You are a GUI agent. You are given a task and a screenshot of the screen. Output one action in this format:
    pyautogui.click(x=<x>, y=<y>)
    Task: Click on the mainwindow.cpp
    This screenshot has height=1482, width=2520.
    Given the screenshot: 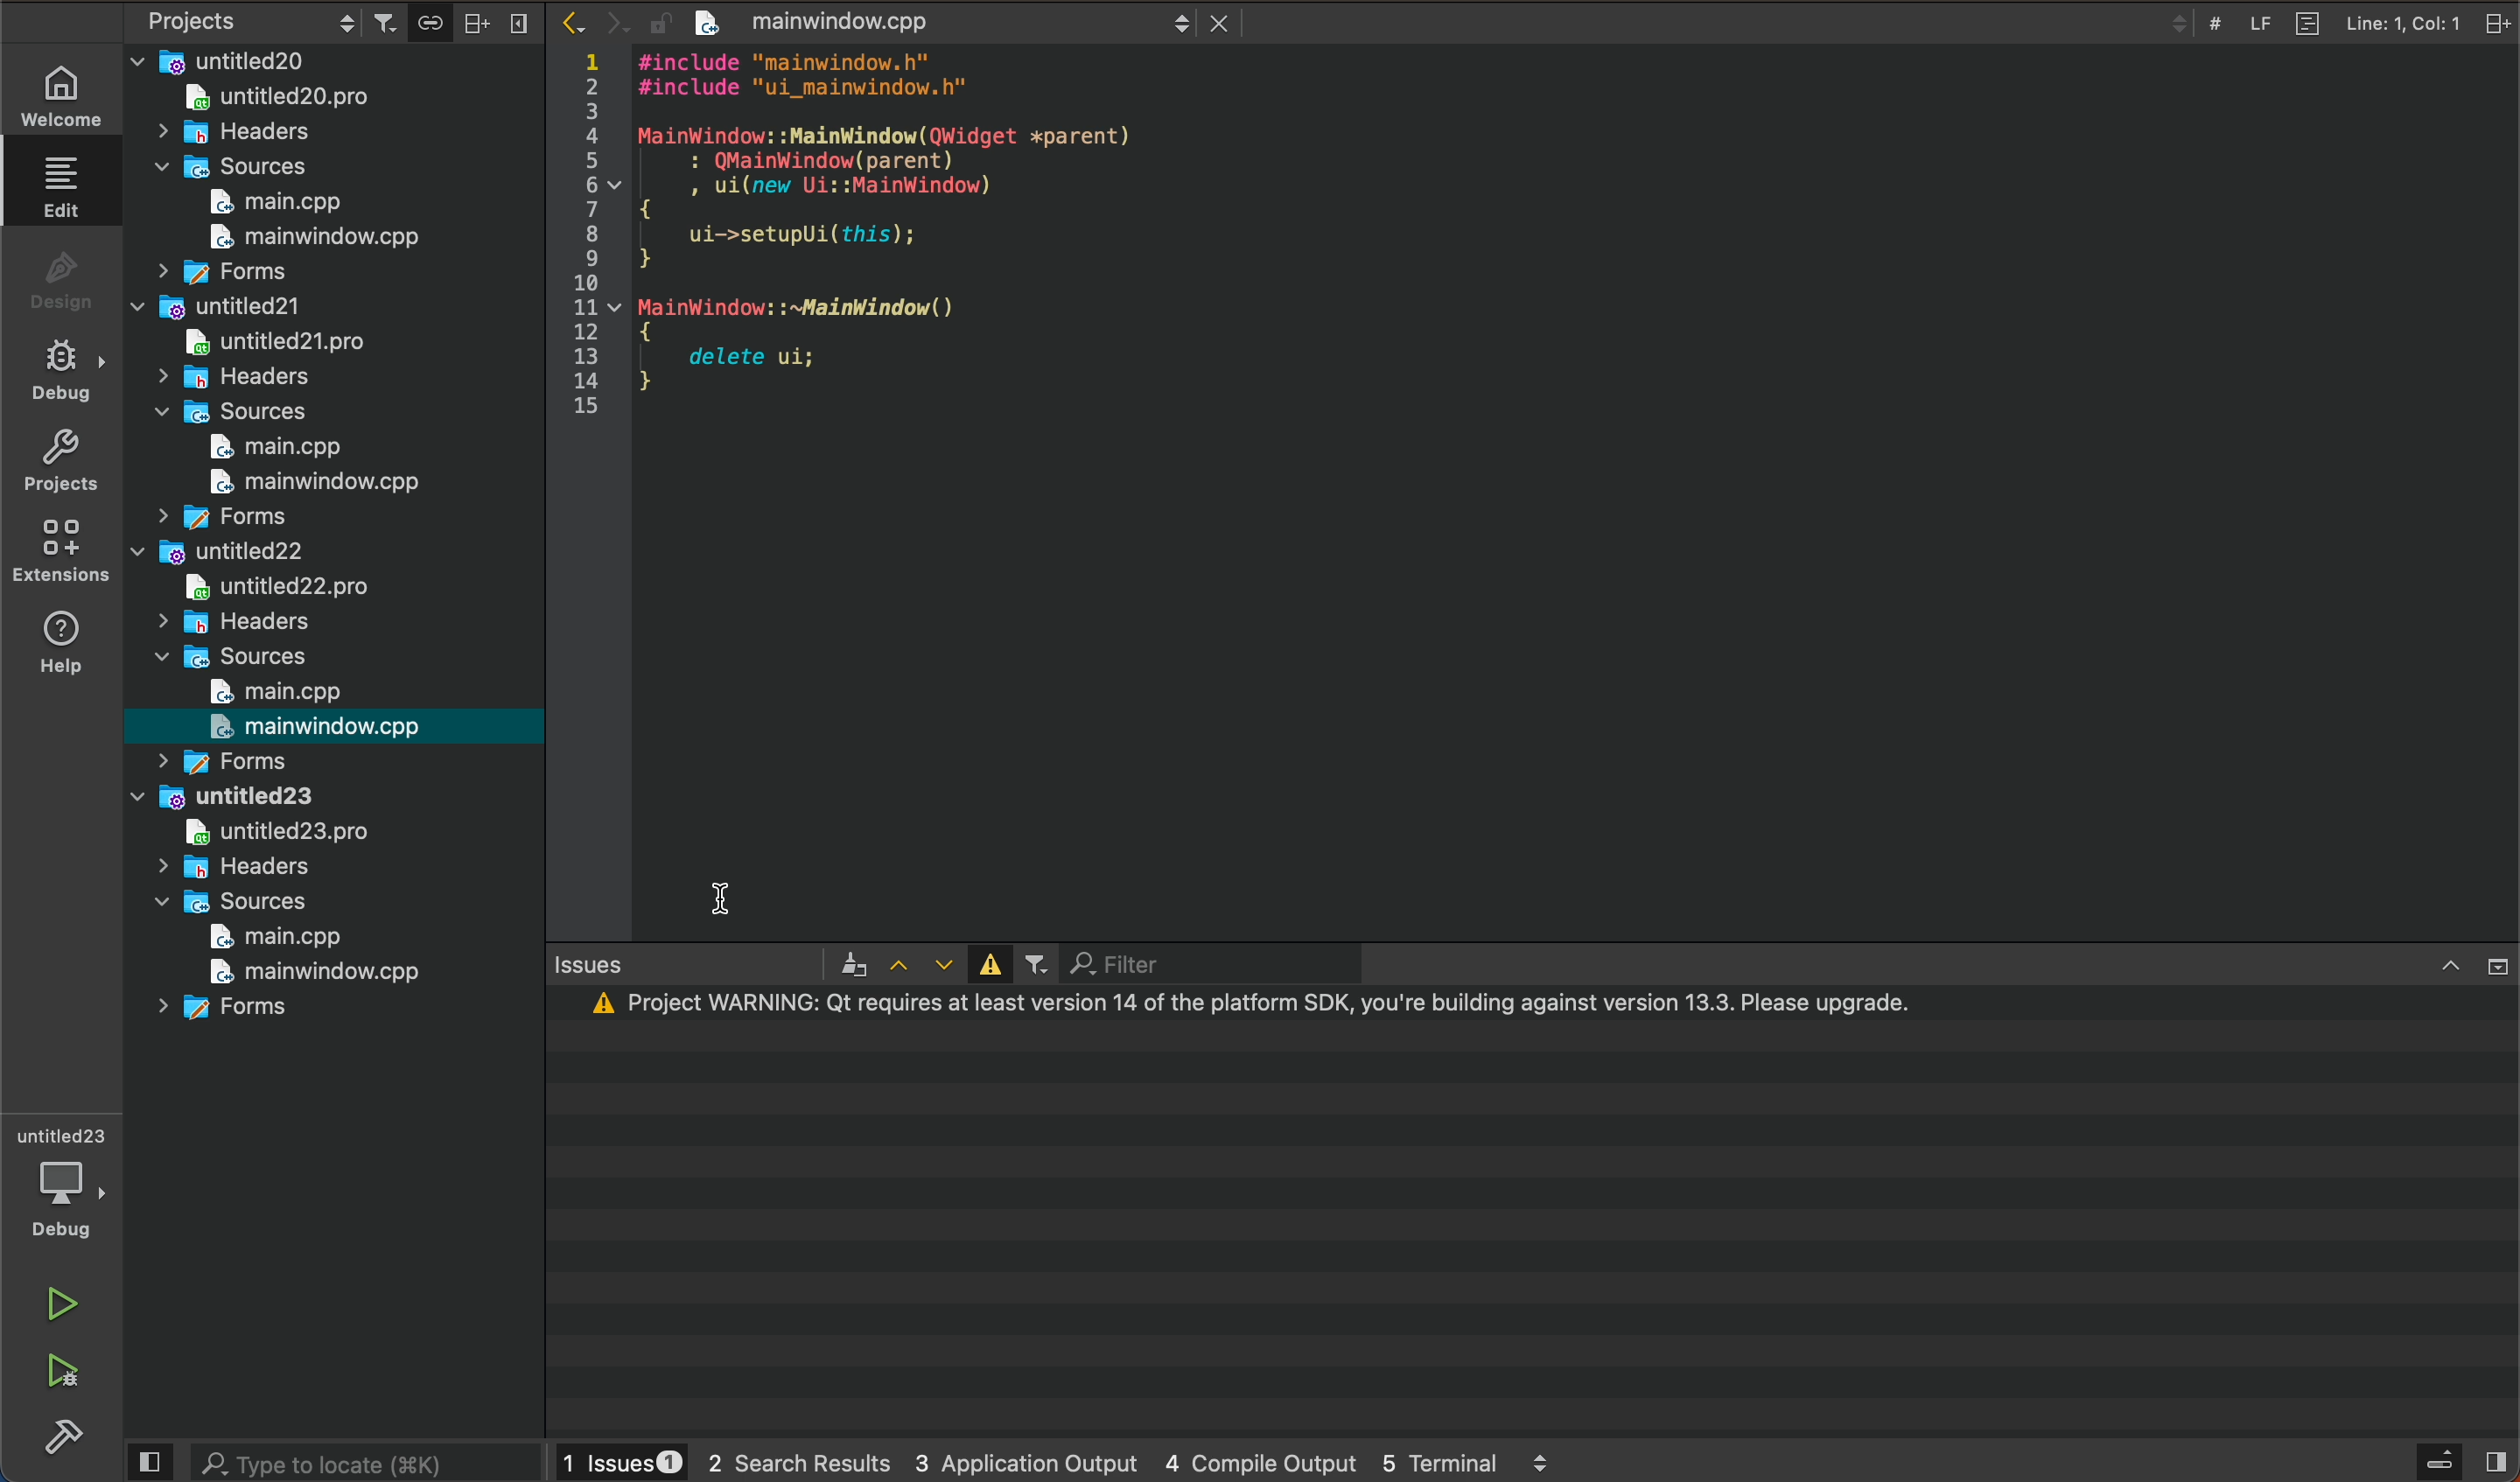 What is the action you would take?
    pyautogui.click(x=303, y=971)
    